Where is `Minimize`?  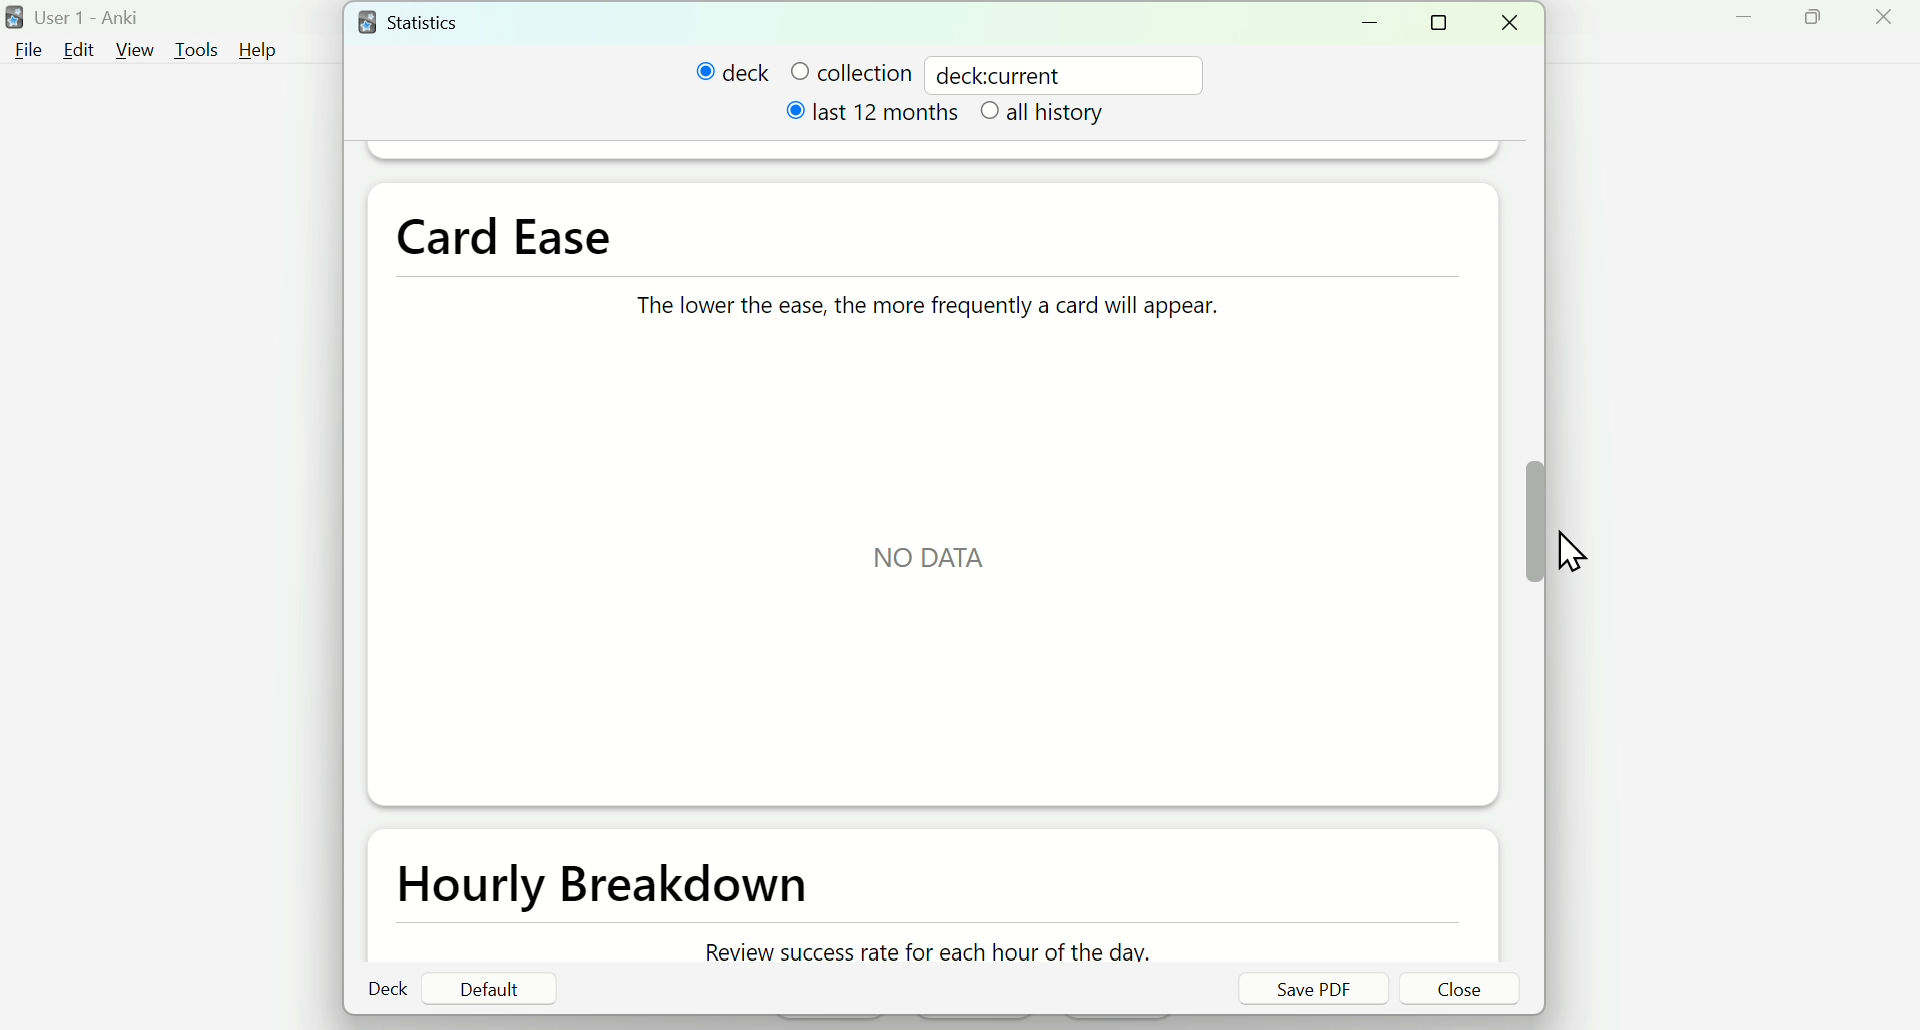
Minimize is located at coordinates (1740, 25).